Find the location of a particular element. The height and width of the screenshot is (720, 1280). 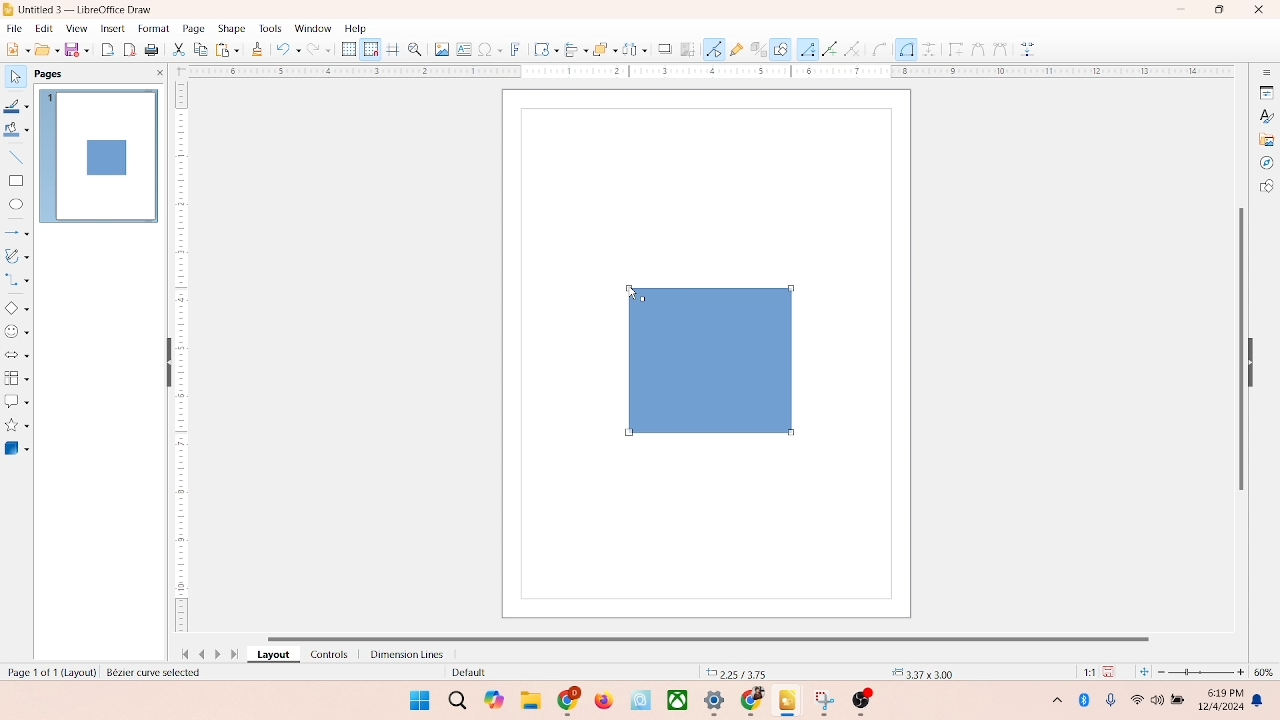

time and date is located at coordinates (1219, 697).